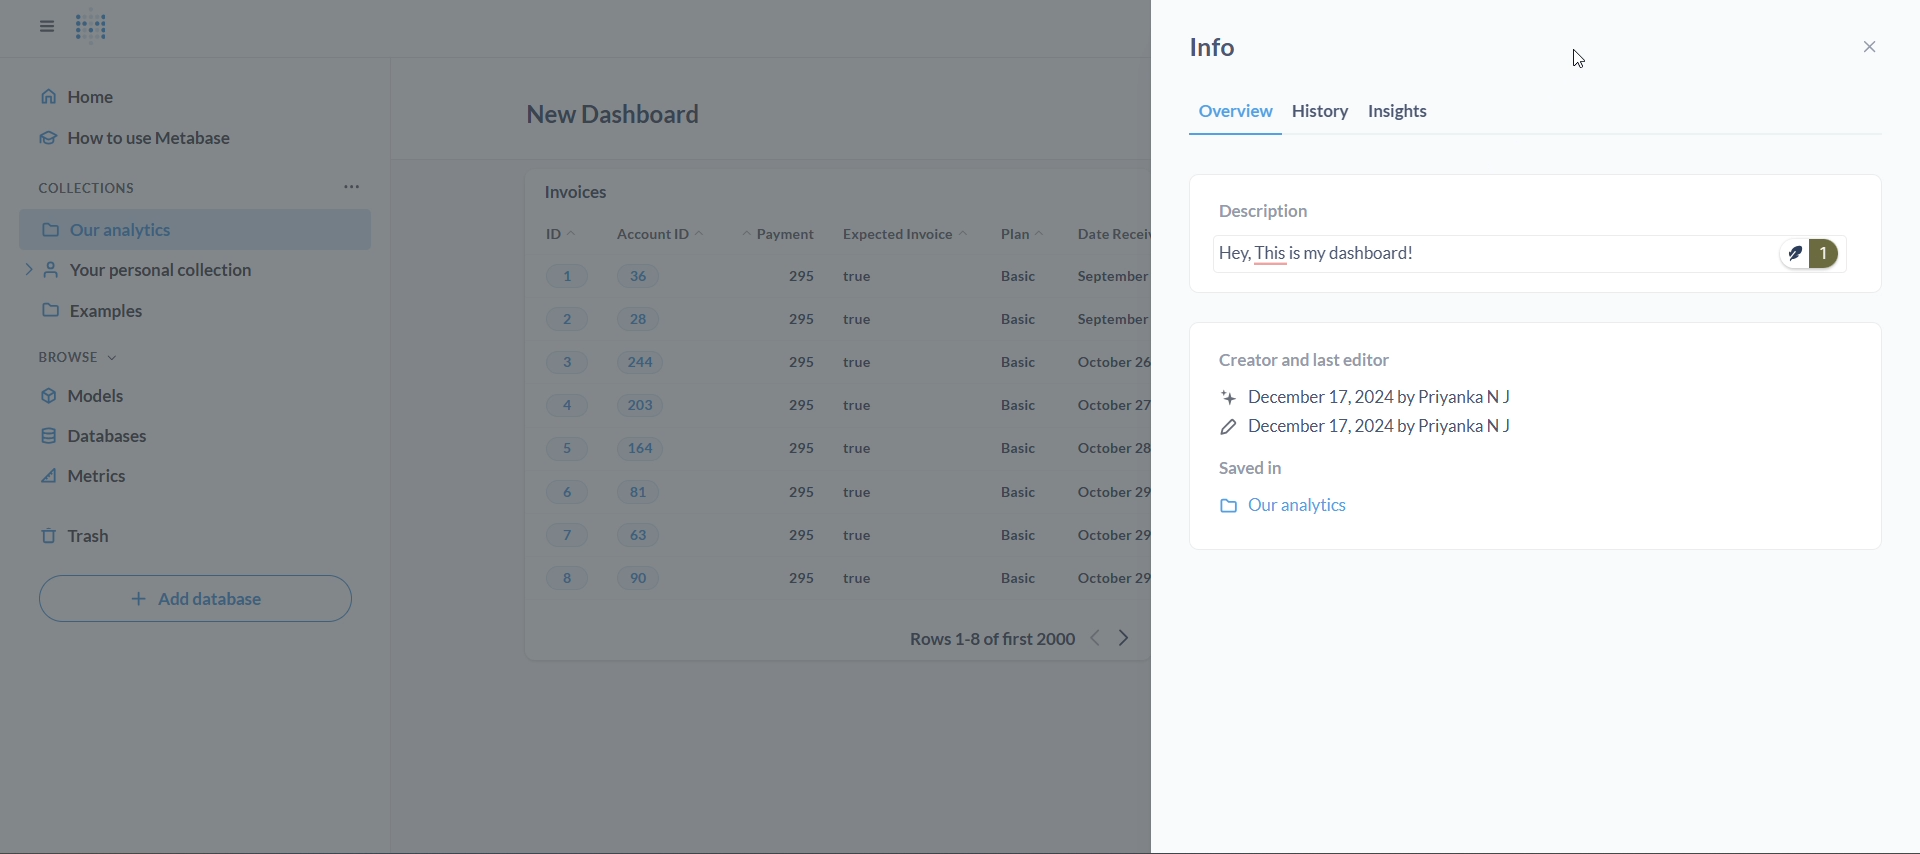  What do you see at coordinates (1231, 45) in the screenshot?
I see `info` at bounding box center [1231, 45].